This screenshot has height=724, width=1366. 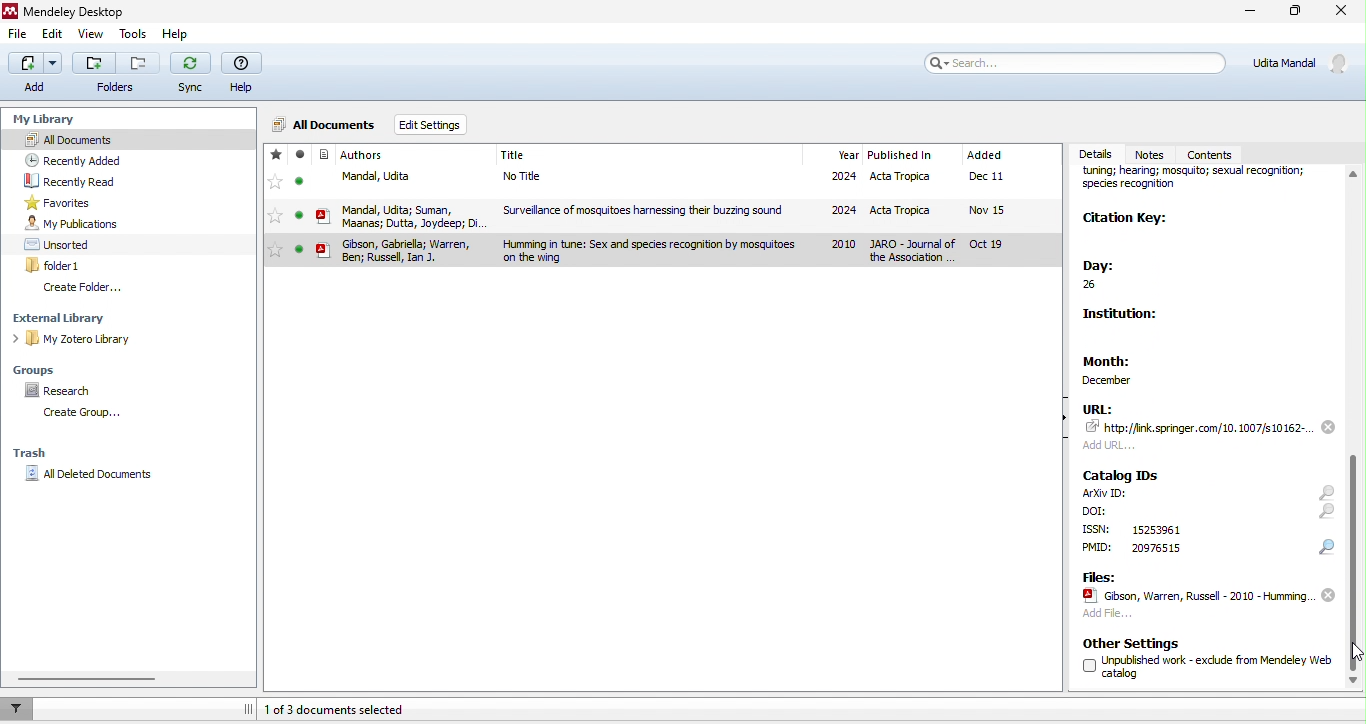 What do you see at coordinates (1355, 428) in the screenshot?
I see `scroll down` at bounding box center [1355, 428].